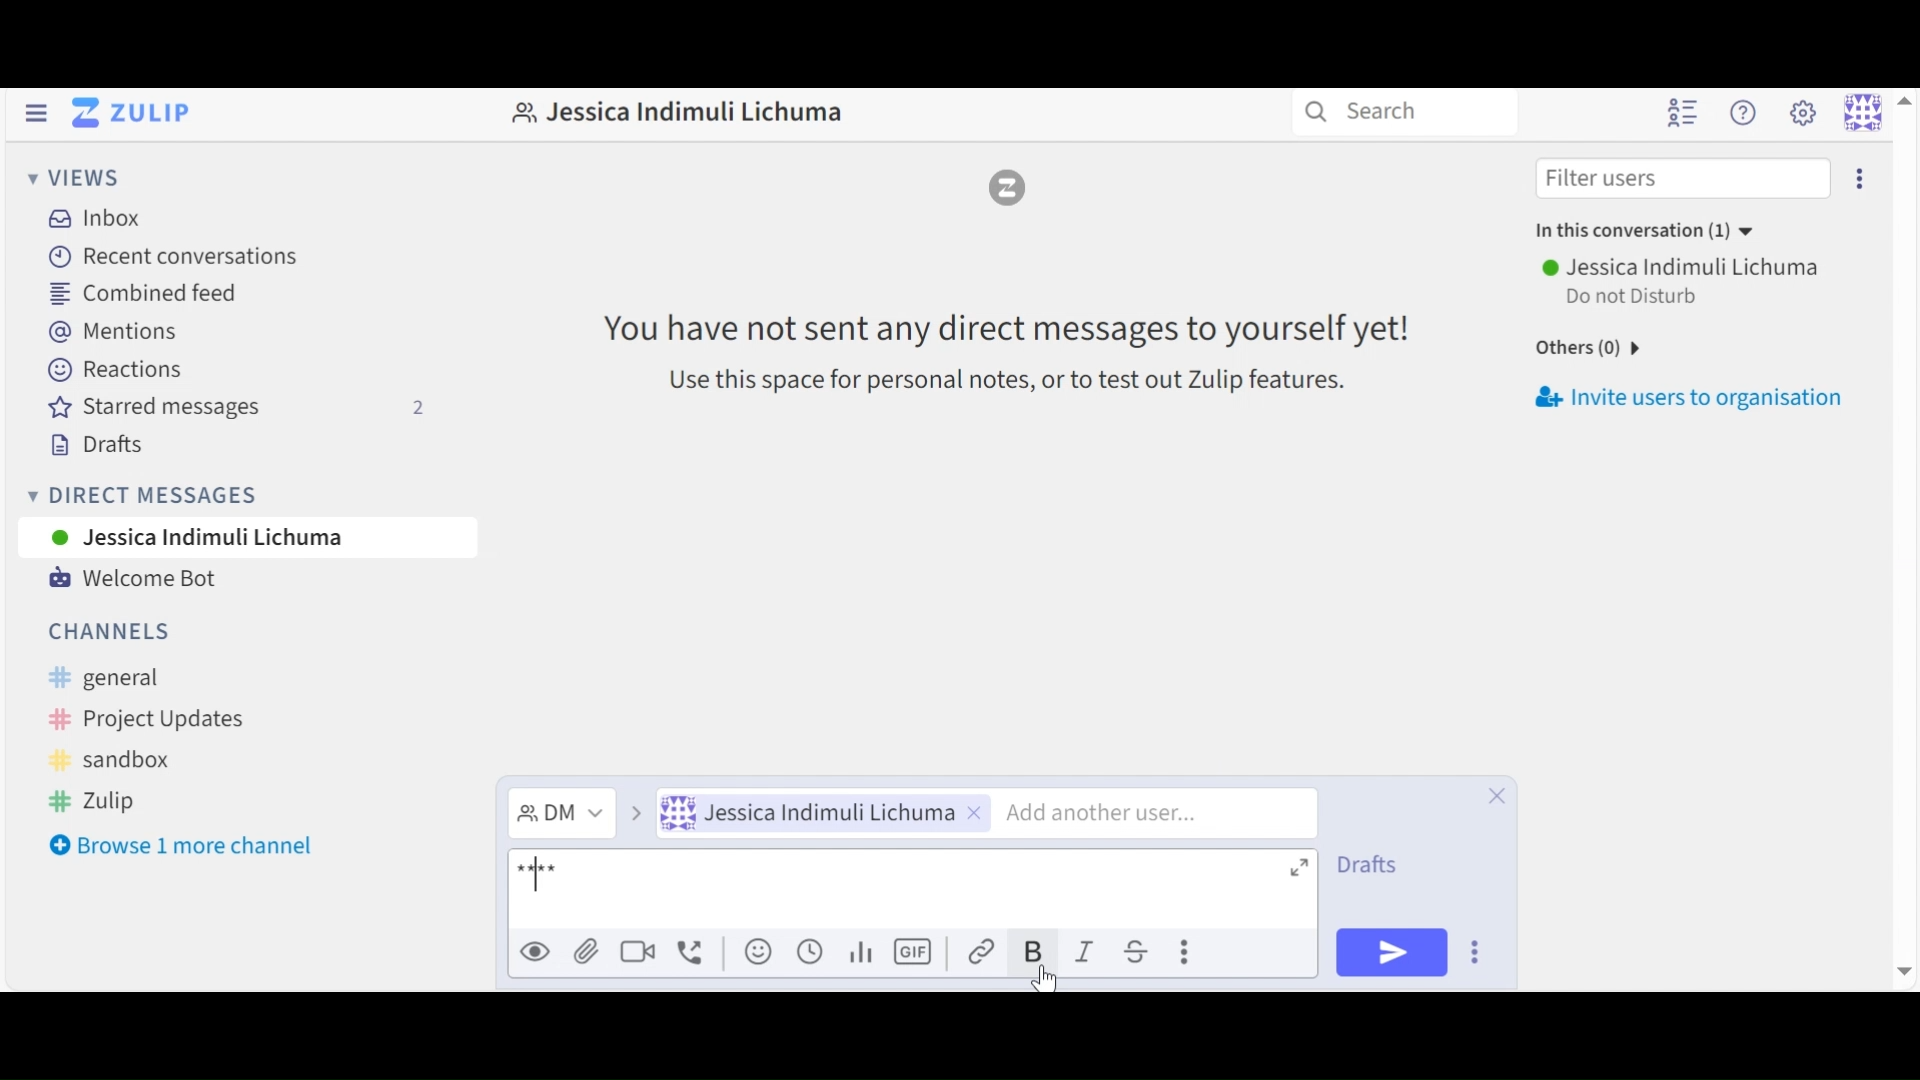  What do you see at coordinates (1010, 187) in the screenshot?
I see `logo` at bounding box center [1010, 187].